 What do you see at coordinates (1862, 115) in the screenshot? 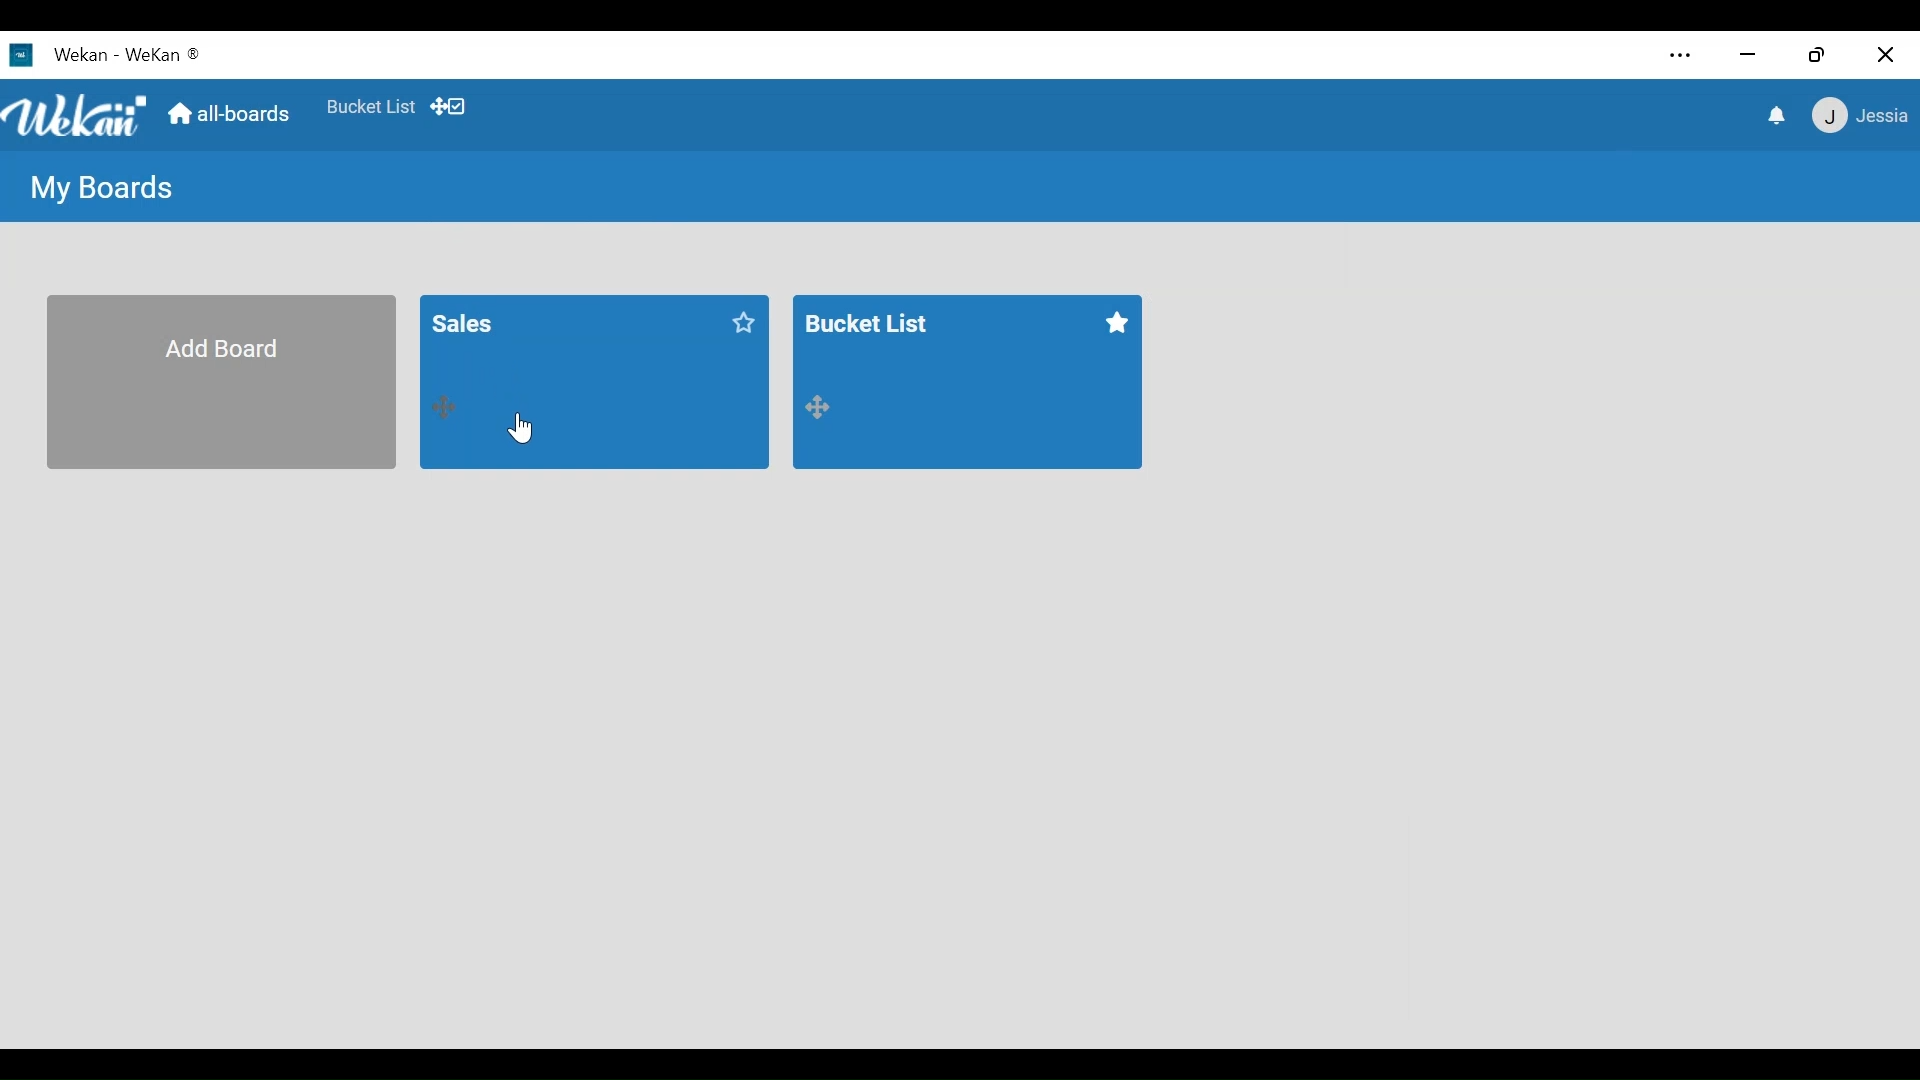
I see `Member` at bounding box center [1862, 115].